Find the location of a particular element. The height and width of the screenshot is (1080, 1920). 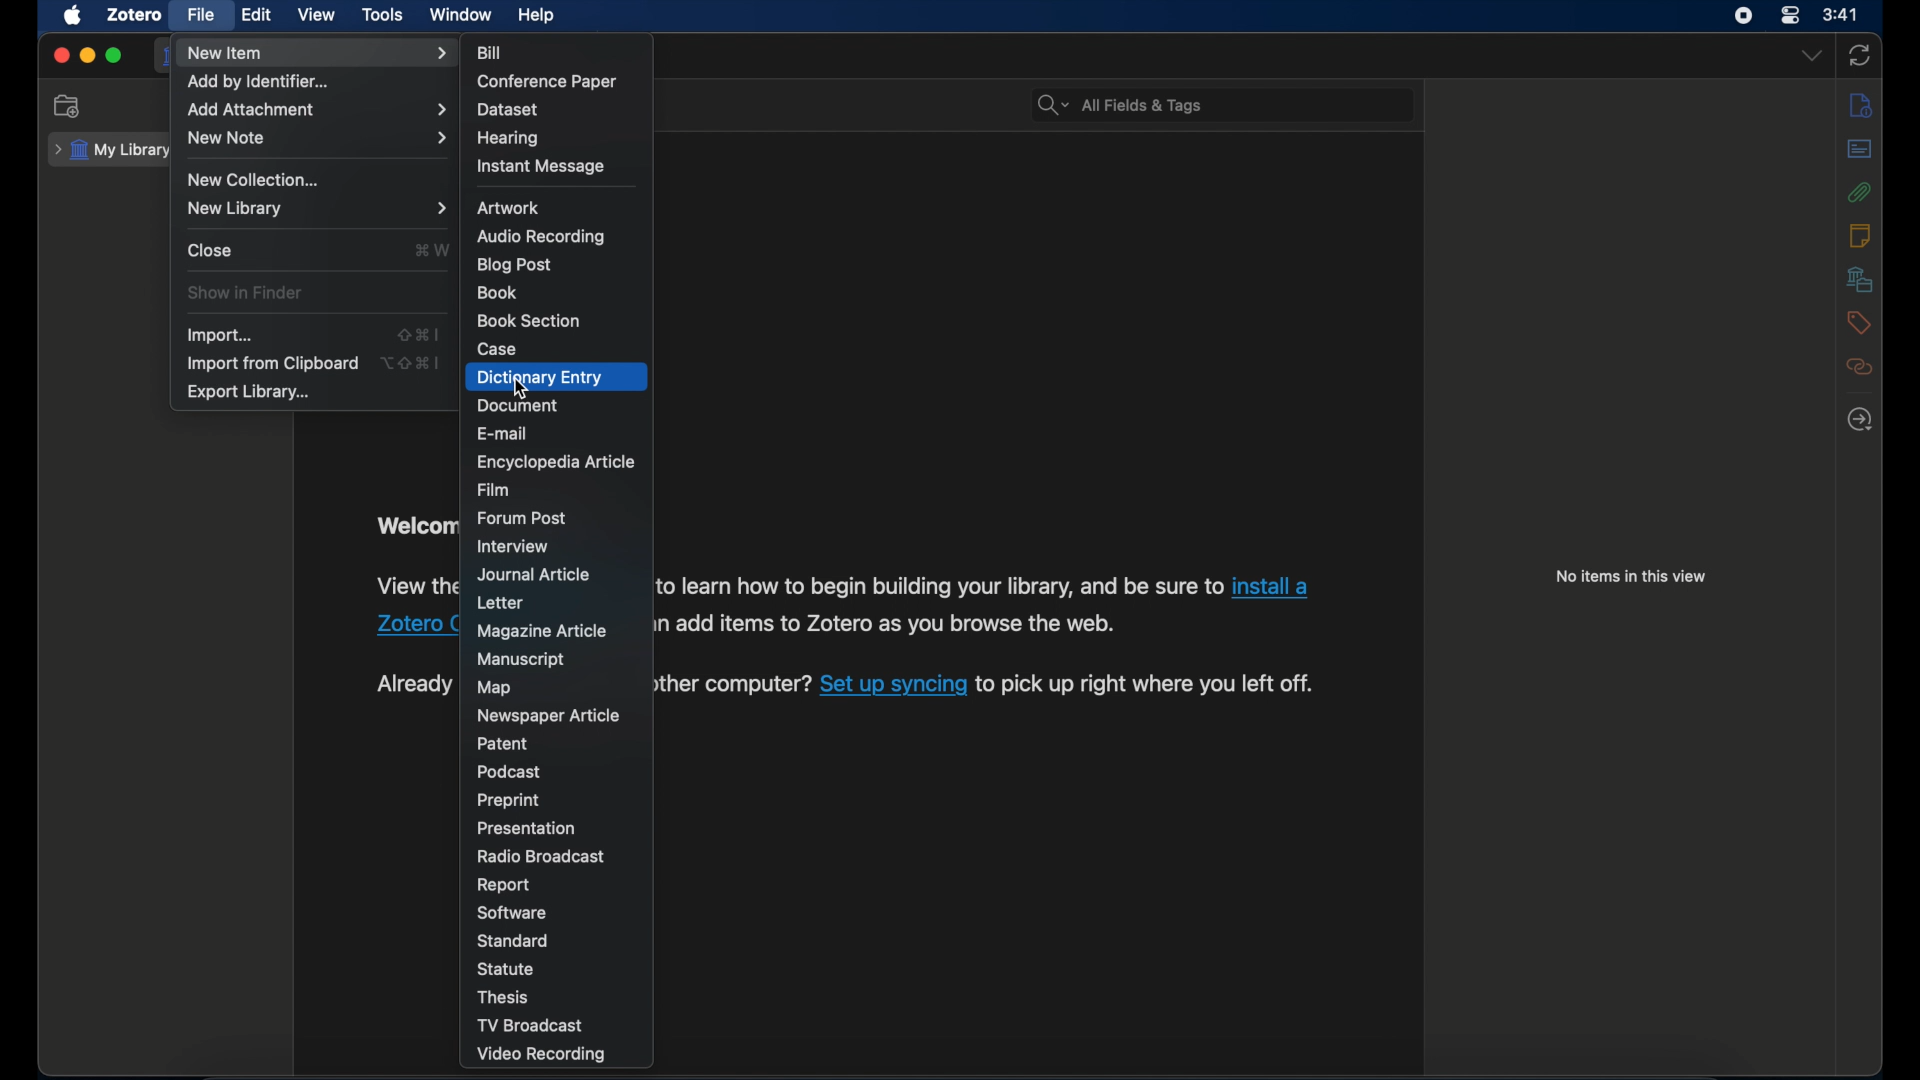

patent is located at coordinates (503, 743).